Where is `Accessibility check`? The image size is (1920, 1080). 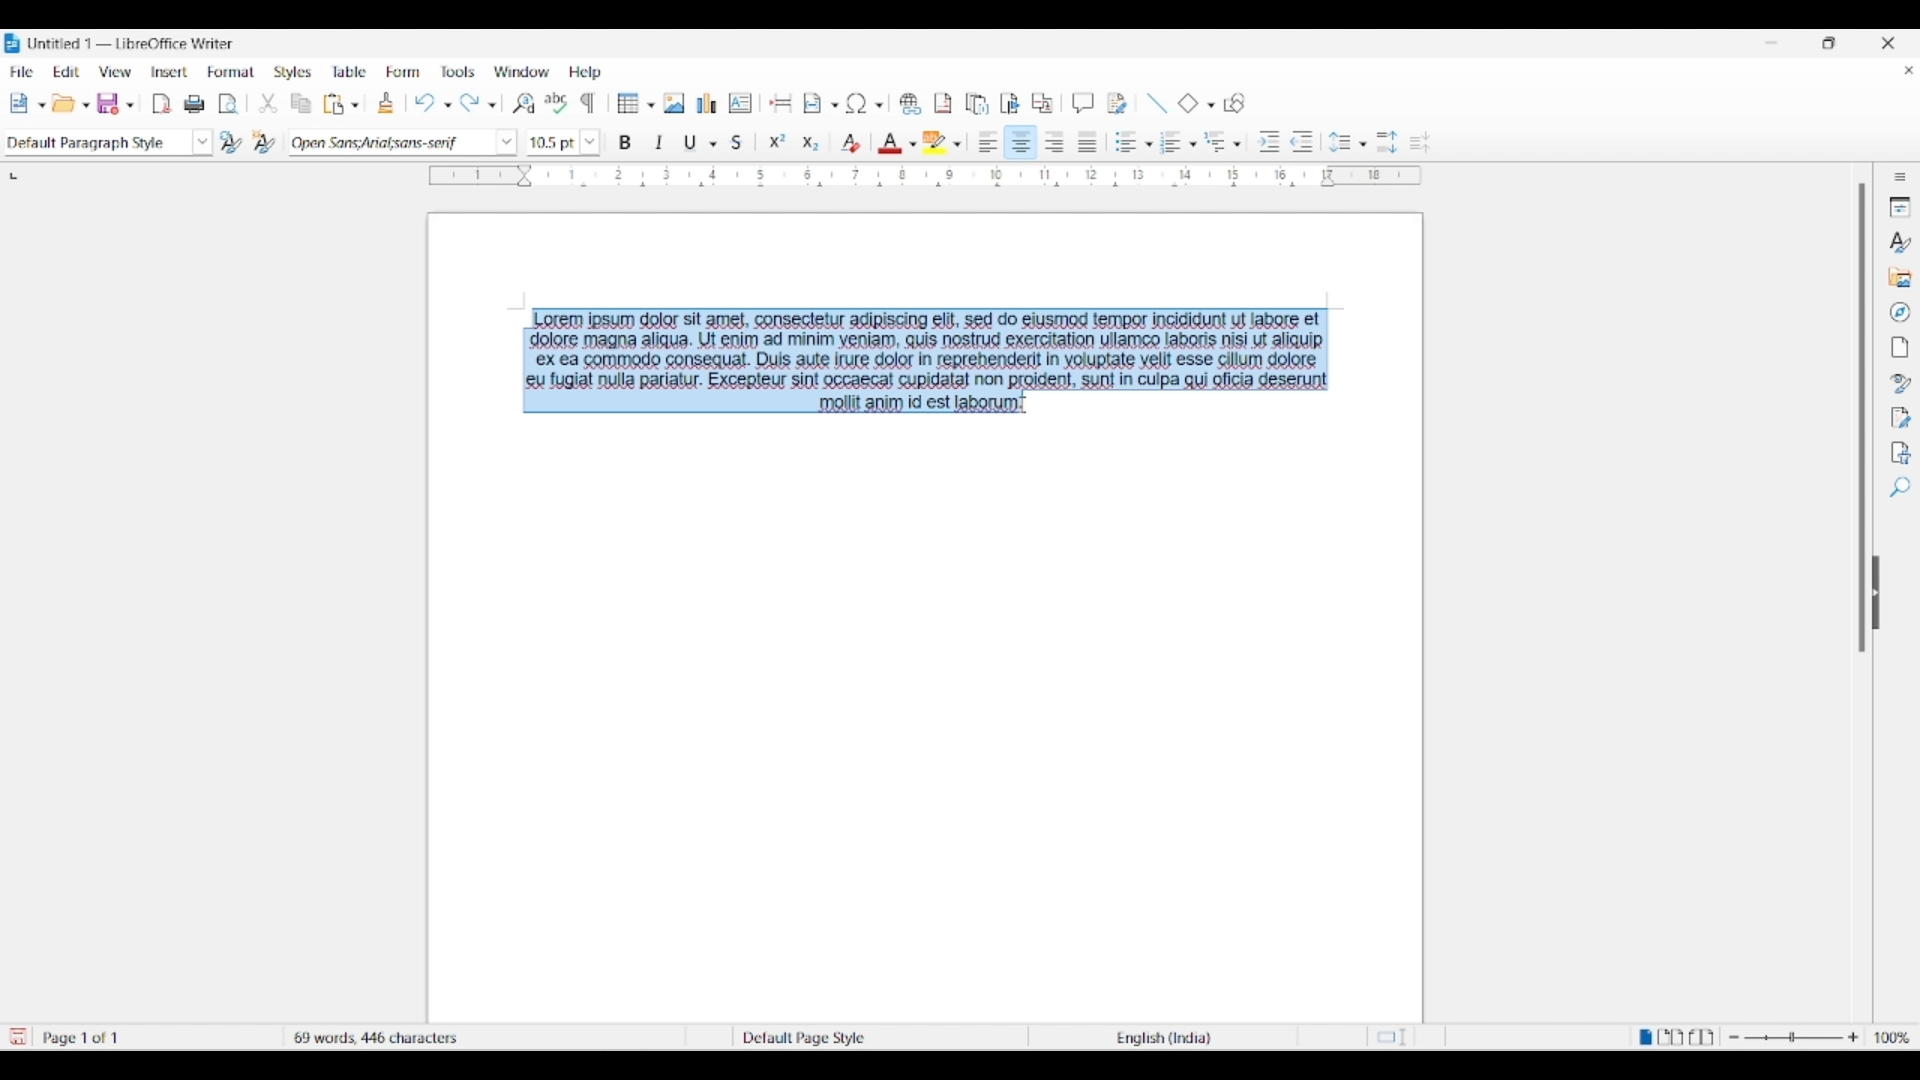 Accessibility check is located at coordinates (1902, 453).